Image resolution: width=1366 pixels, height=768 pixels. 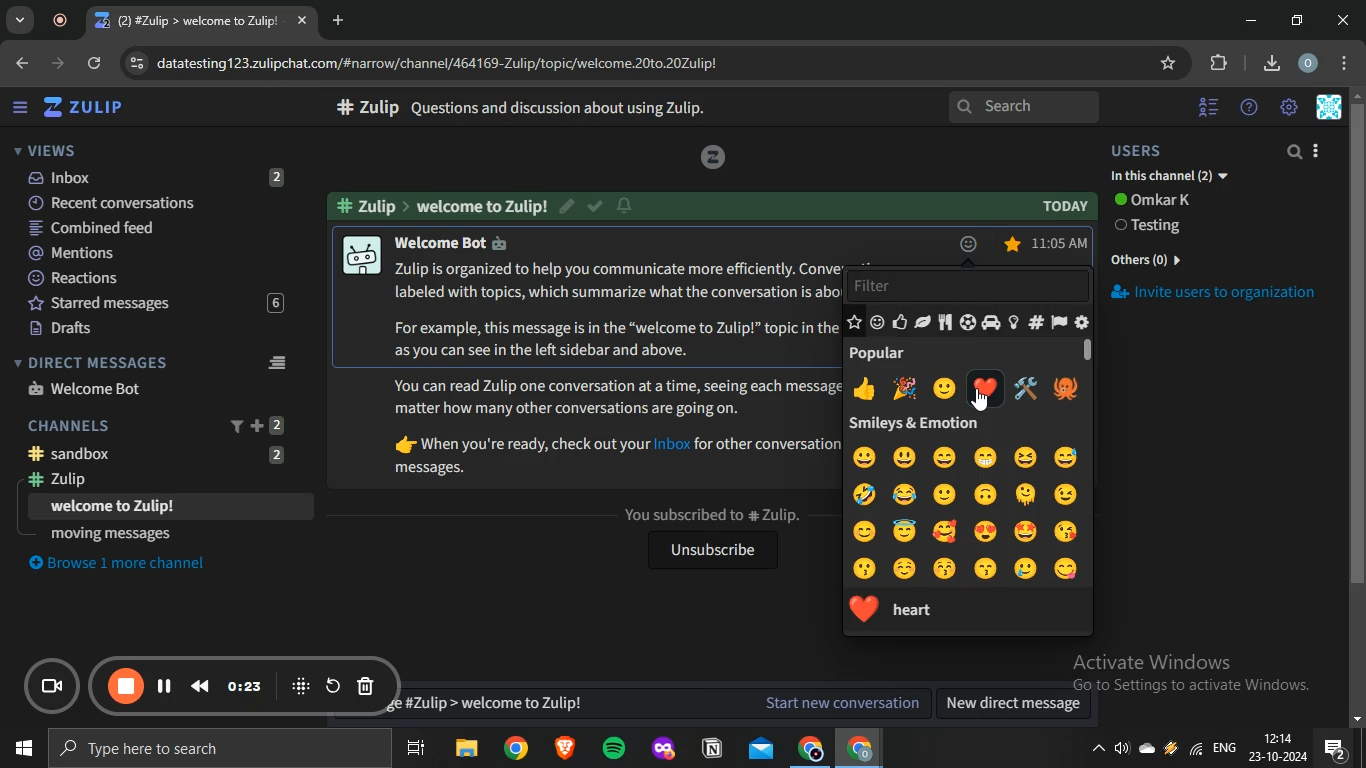 What do you see at coordinates (304, 22) in the screenshot?
I see `close tab` at bounding box center [304, 22].